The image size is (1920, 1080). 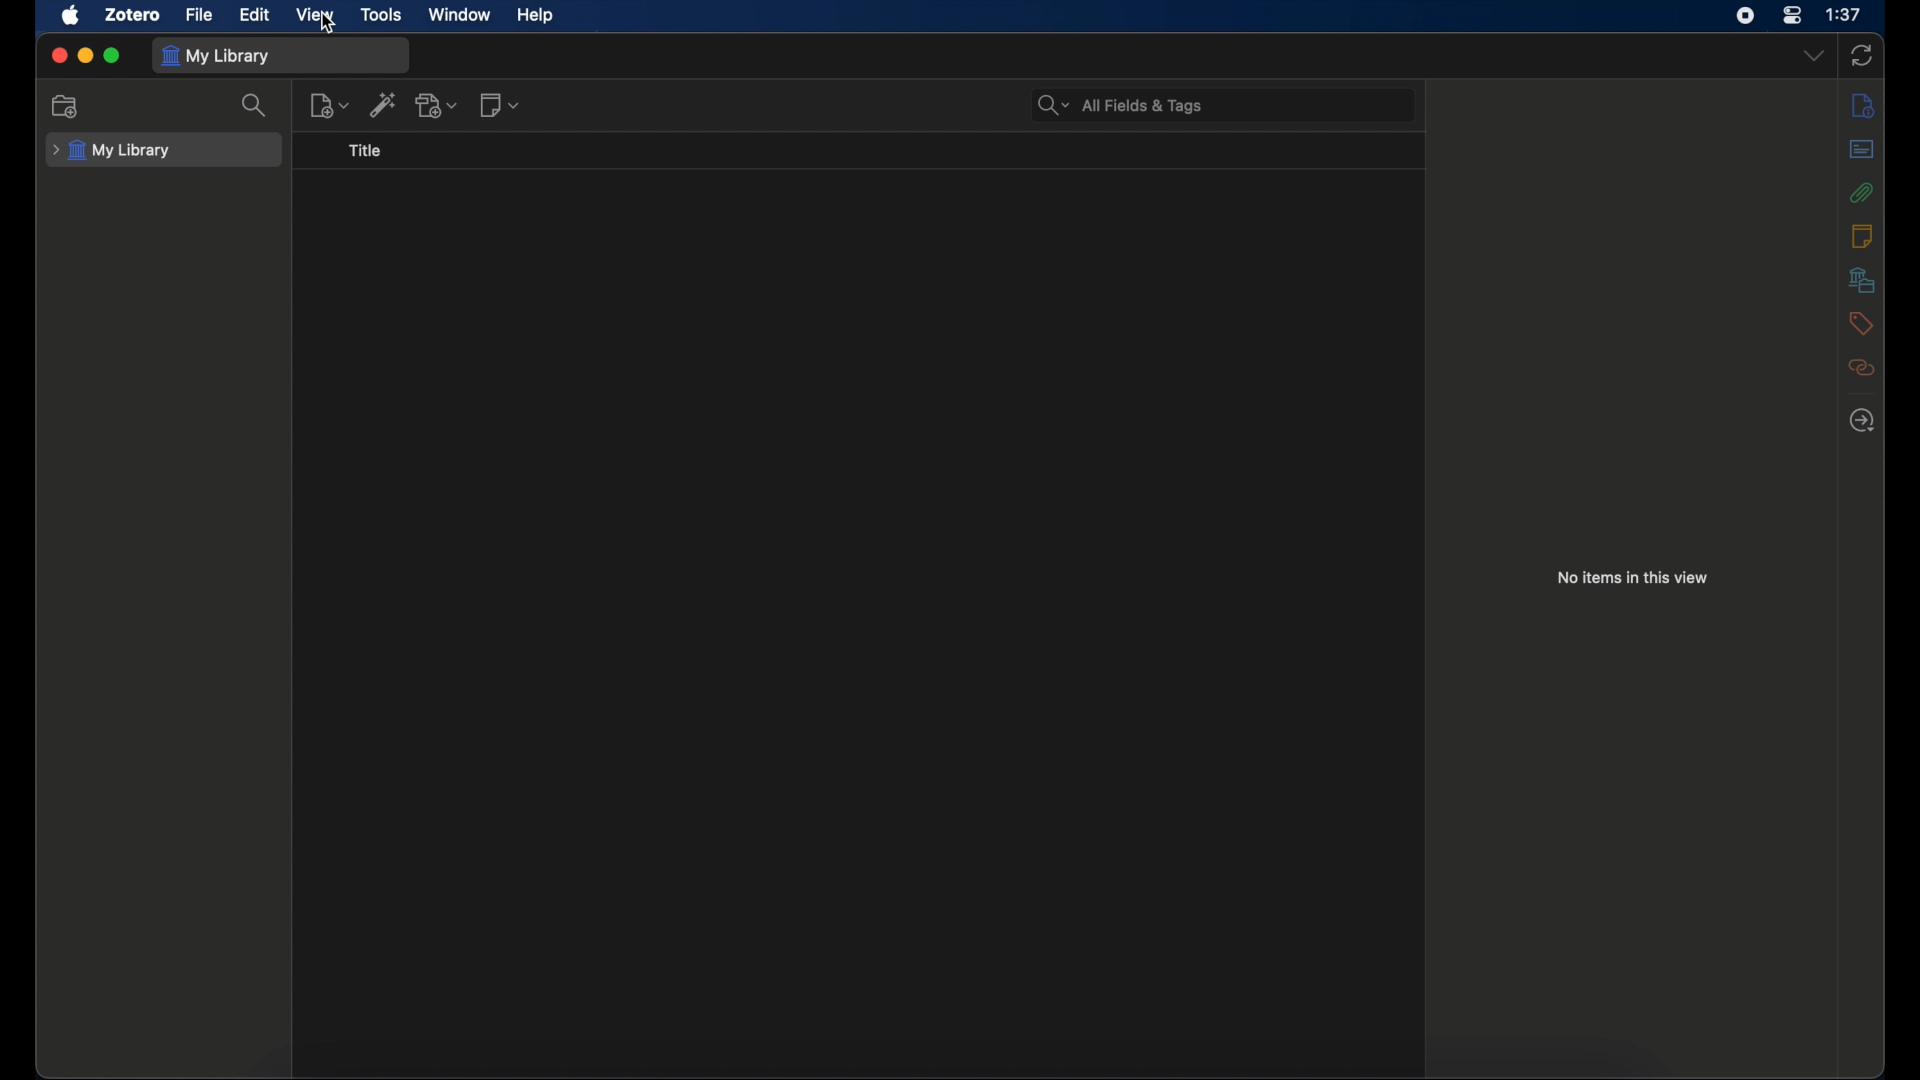 What do you see at coordinates (1862, 236) in the screenshot?
I see `notes` at bounding box center [1862, 236].